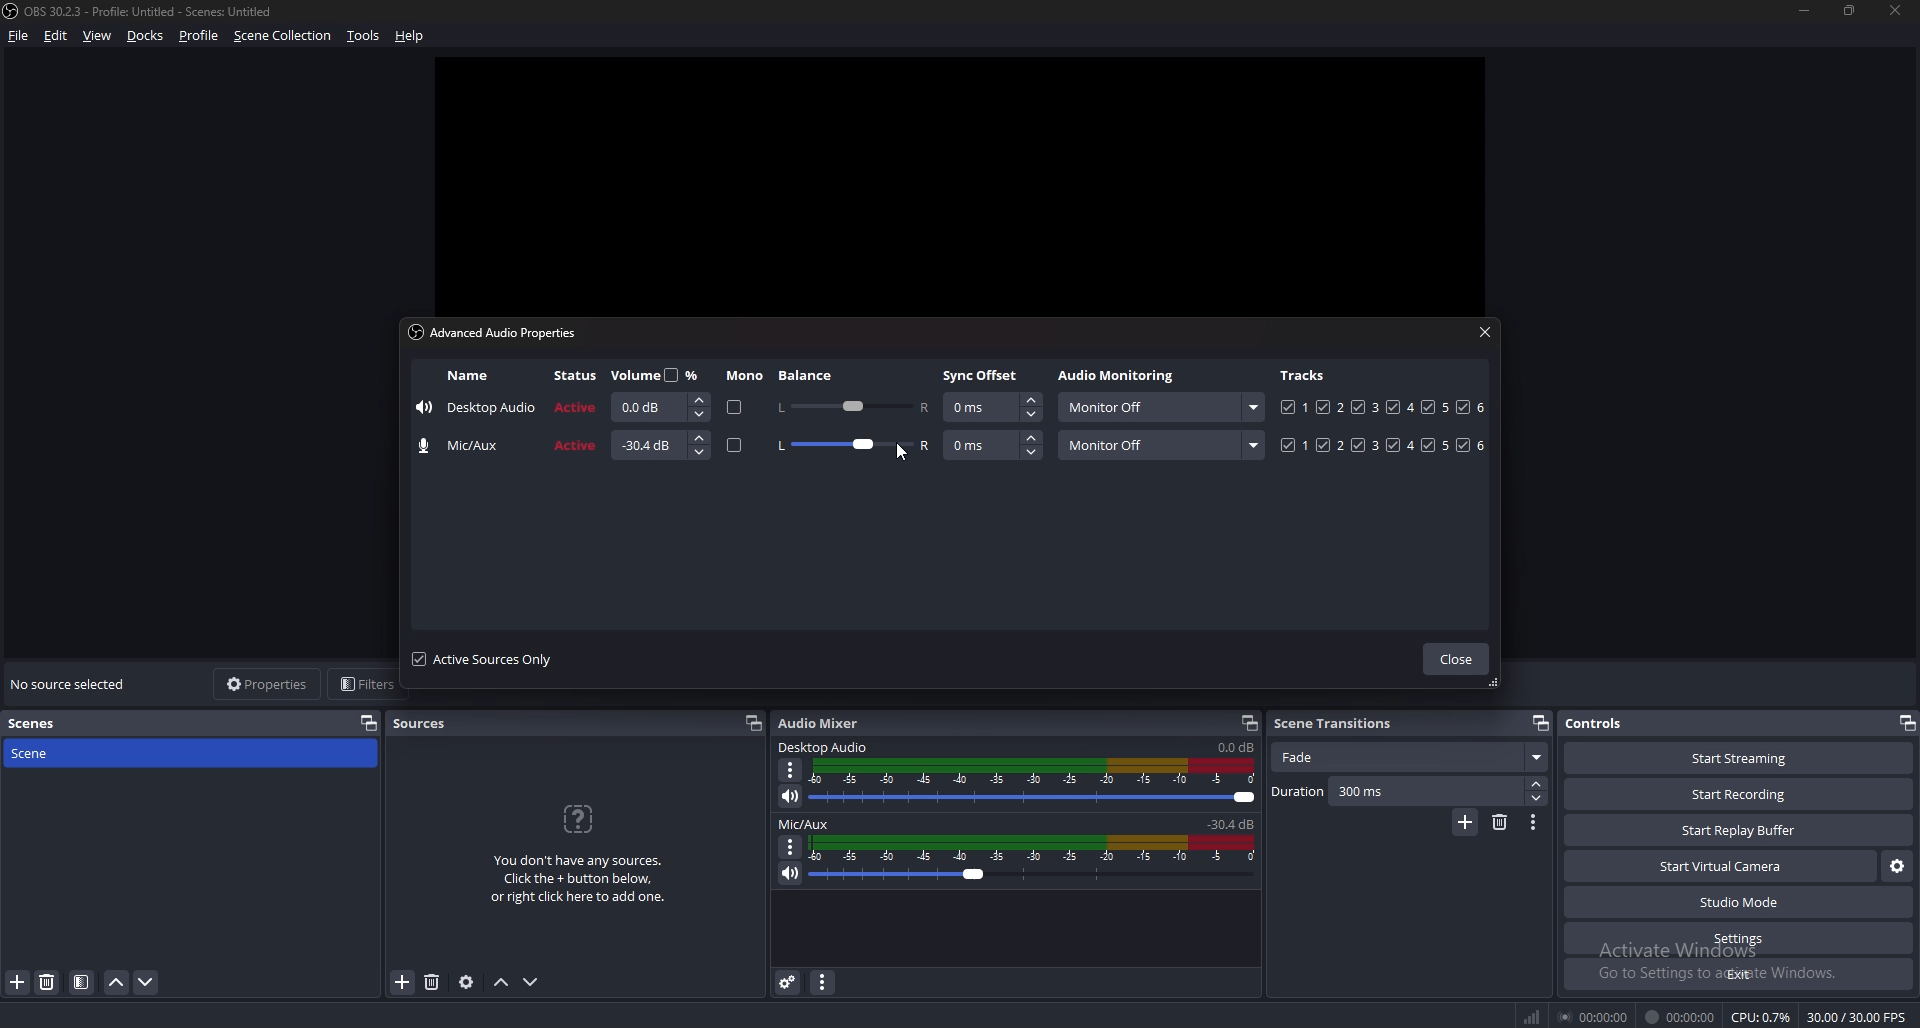 Image resolution: width=1920 pixels, height=1028 pixels. What do you see at coordinates (99, 35) in the screenshot?
I see `view` at bounding box center [99, 35].